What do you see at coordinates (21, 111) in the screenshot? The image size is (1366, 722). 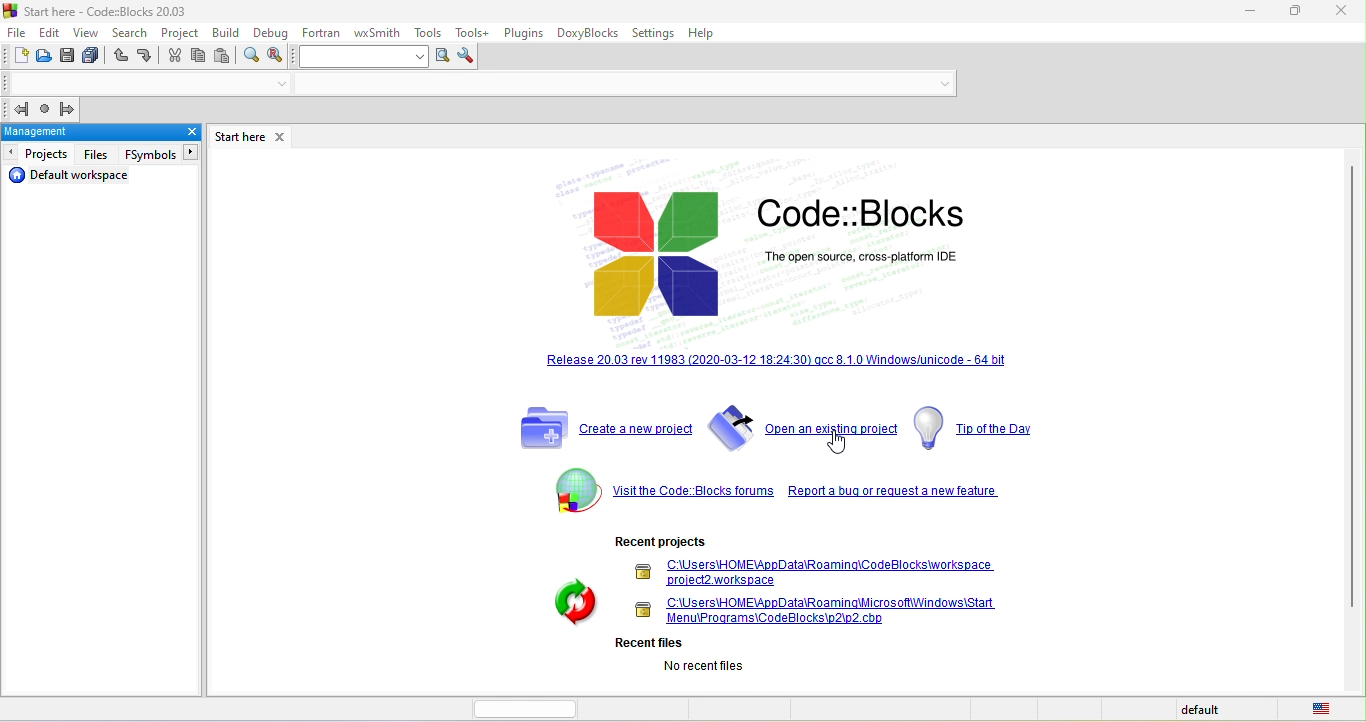 I see `jump back` at bounding box center [21, 111].